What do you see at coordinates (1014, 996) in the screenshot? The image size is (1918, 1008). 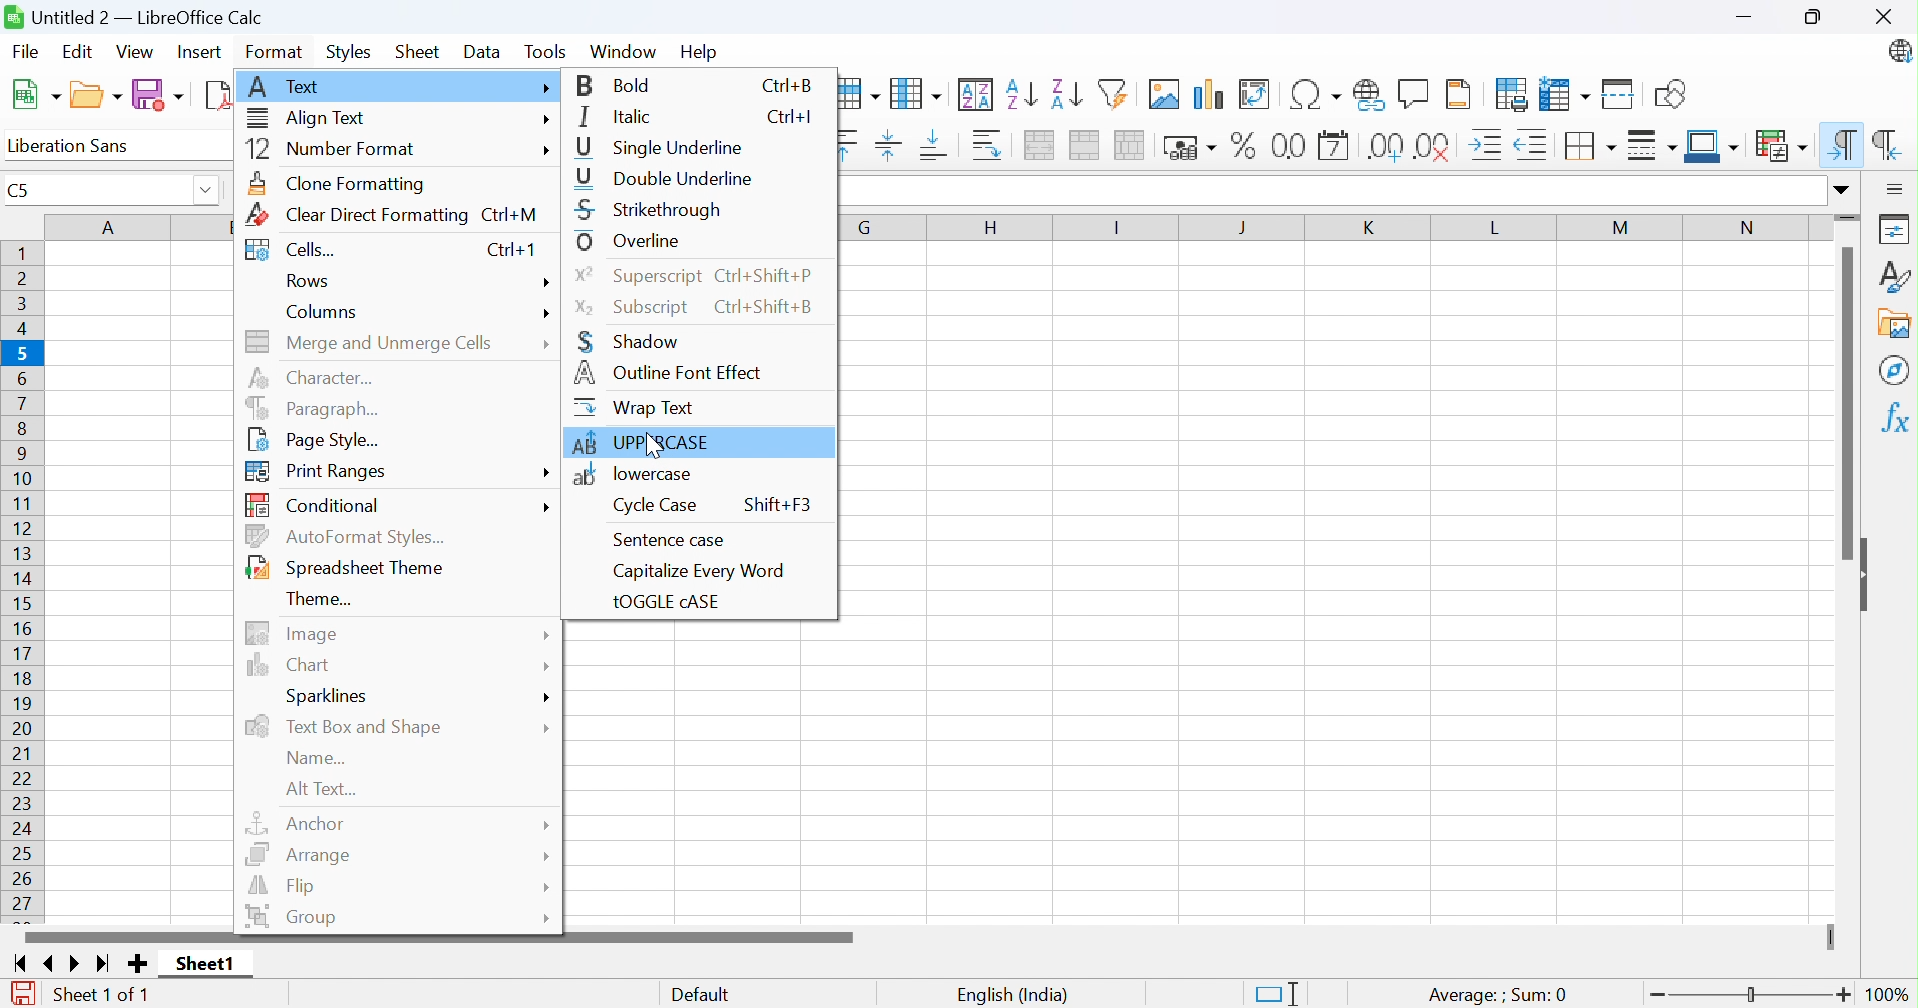 I see `English (India)` at bounding box center [1014, 996].